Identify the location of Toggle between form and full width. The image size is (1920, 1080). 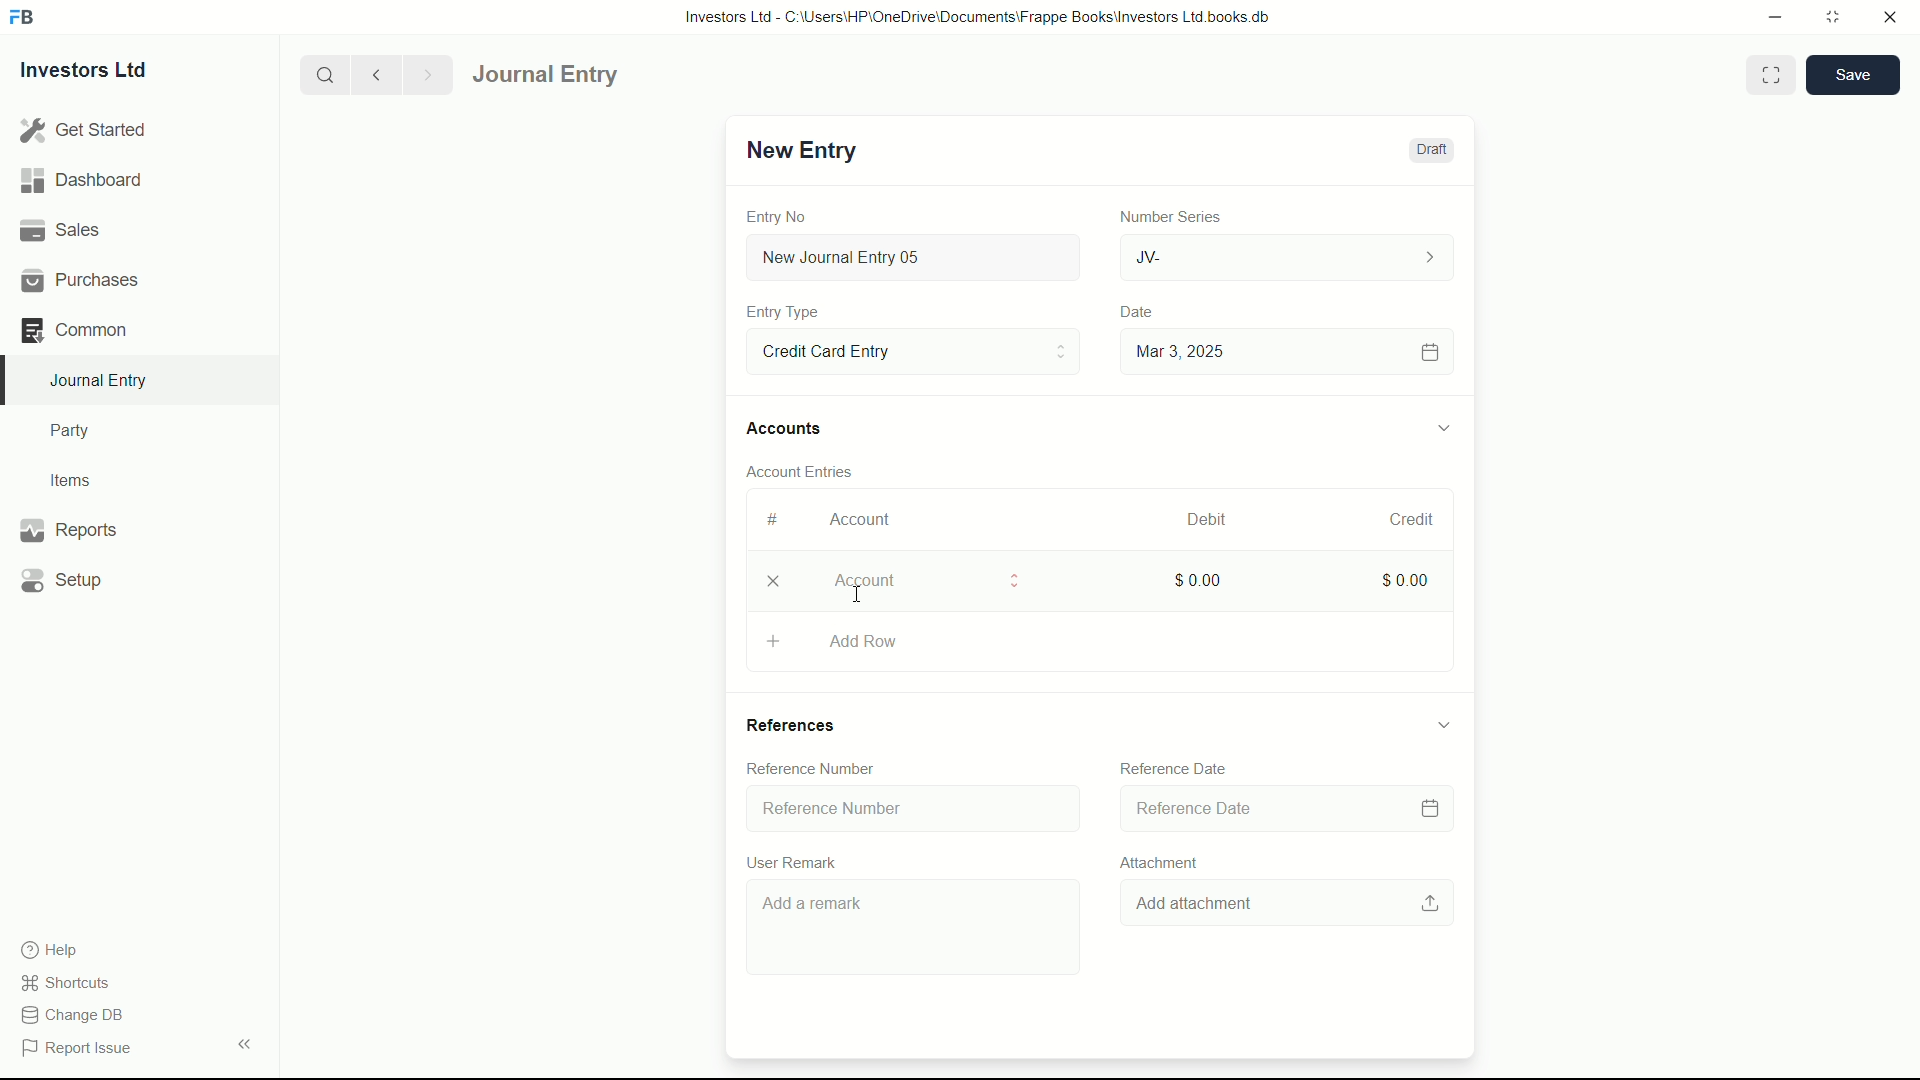
(1772, 75).